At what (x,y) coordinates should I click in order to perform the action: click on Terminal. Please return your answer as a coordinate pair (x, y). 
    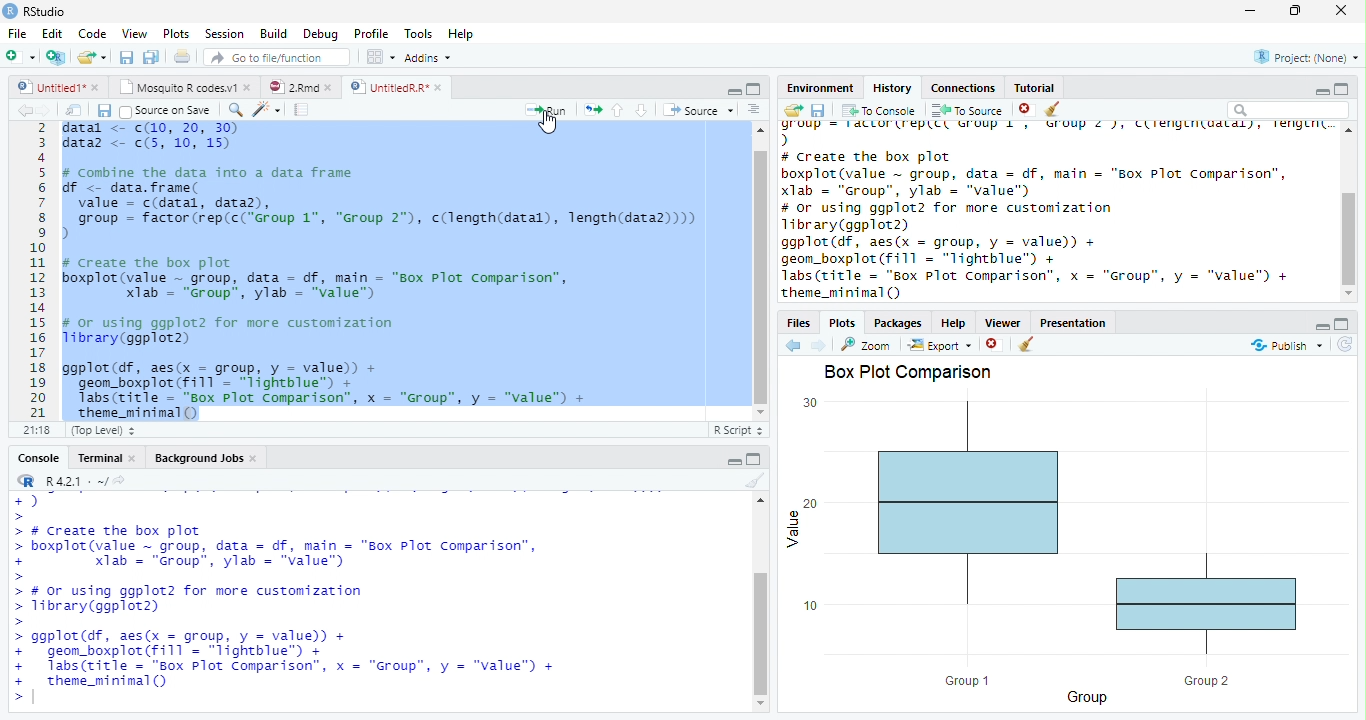
    Looking at the image, I should click on (95, 458).